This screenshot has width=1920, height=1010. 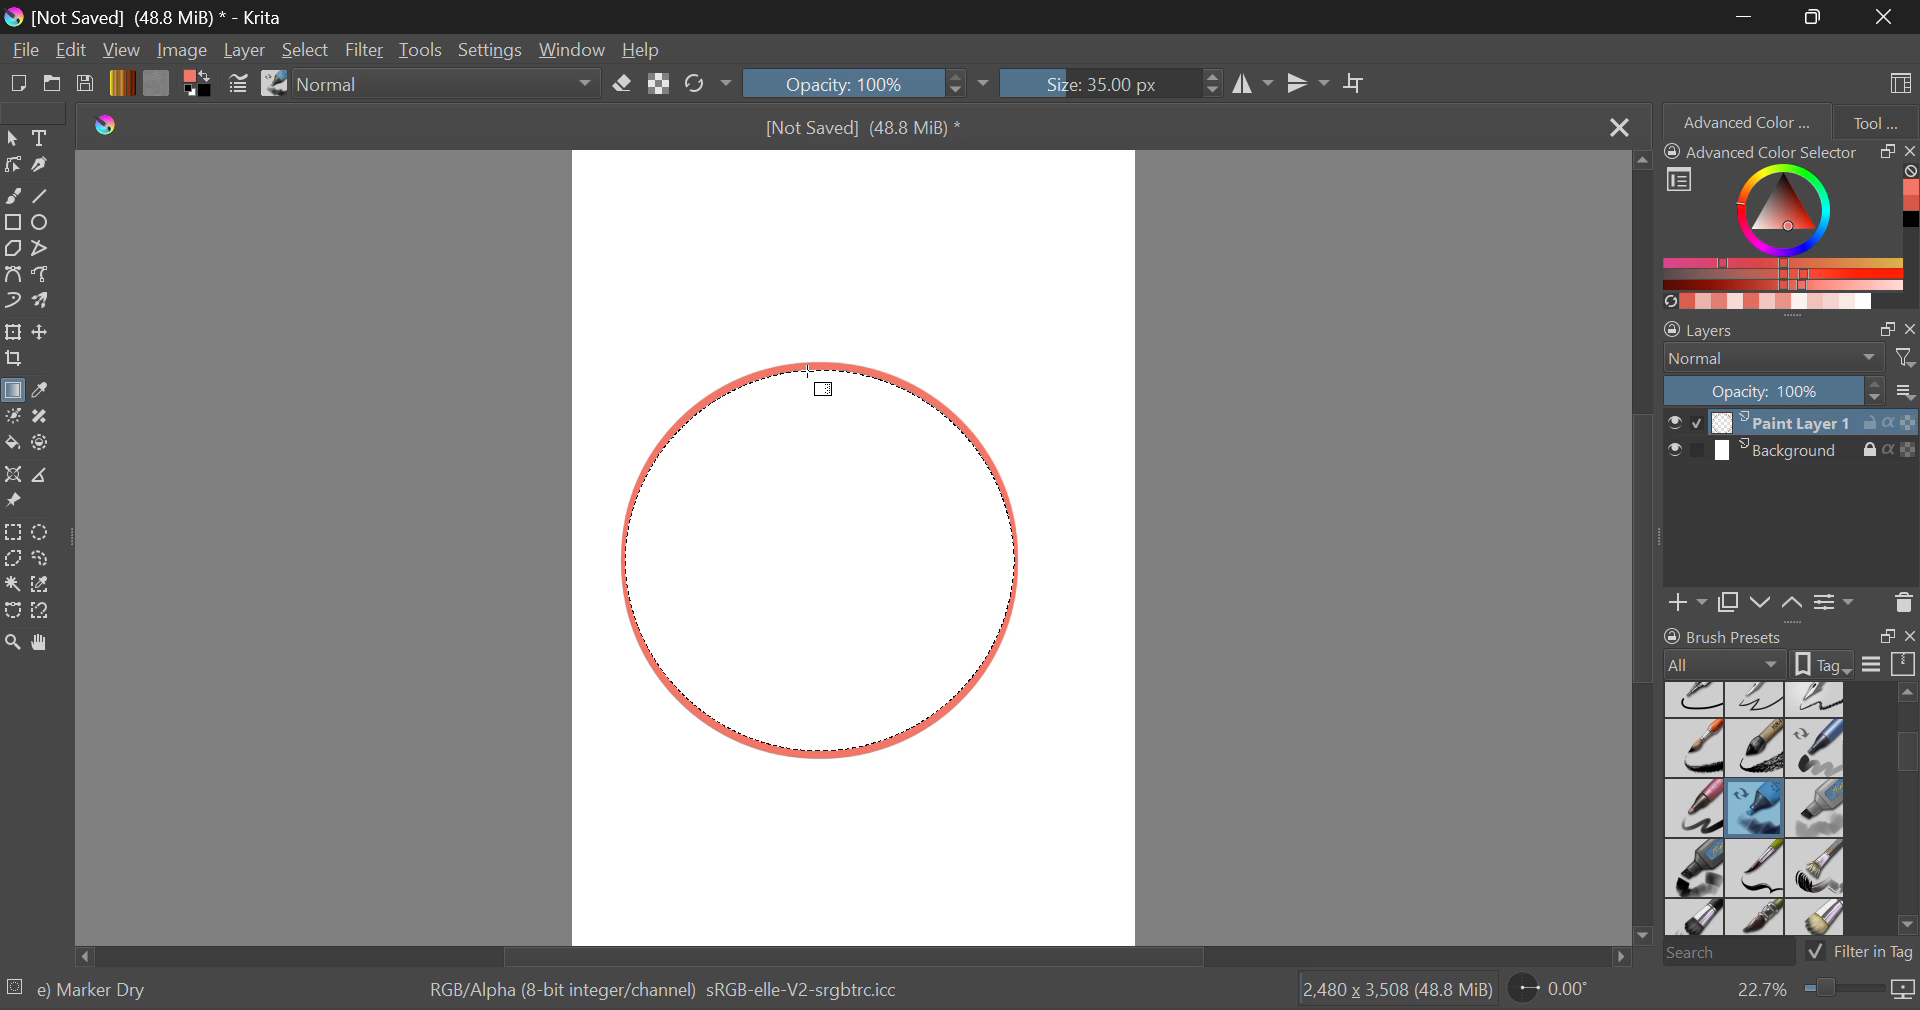 What do you see at coordinates (14, 361) in the screenshot?
I see `Crop a layer` at bounding box center [14, 361].